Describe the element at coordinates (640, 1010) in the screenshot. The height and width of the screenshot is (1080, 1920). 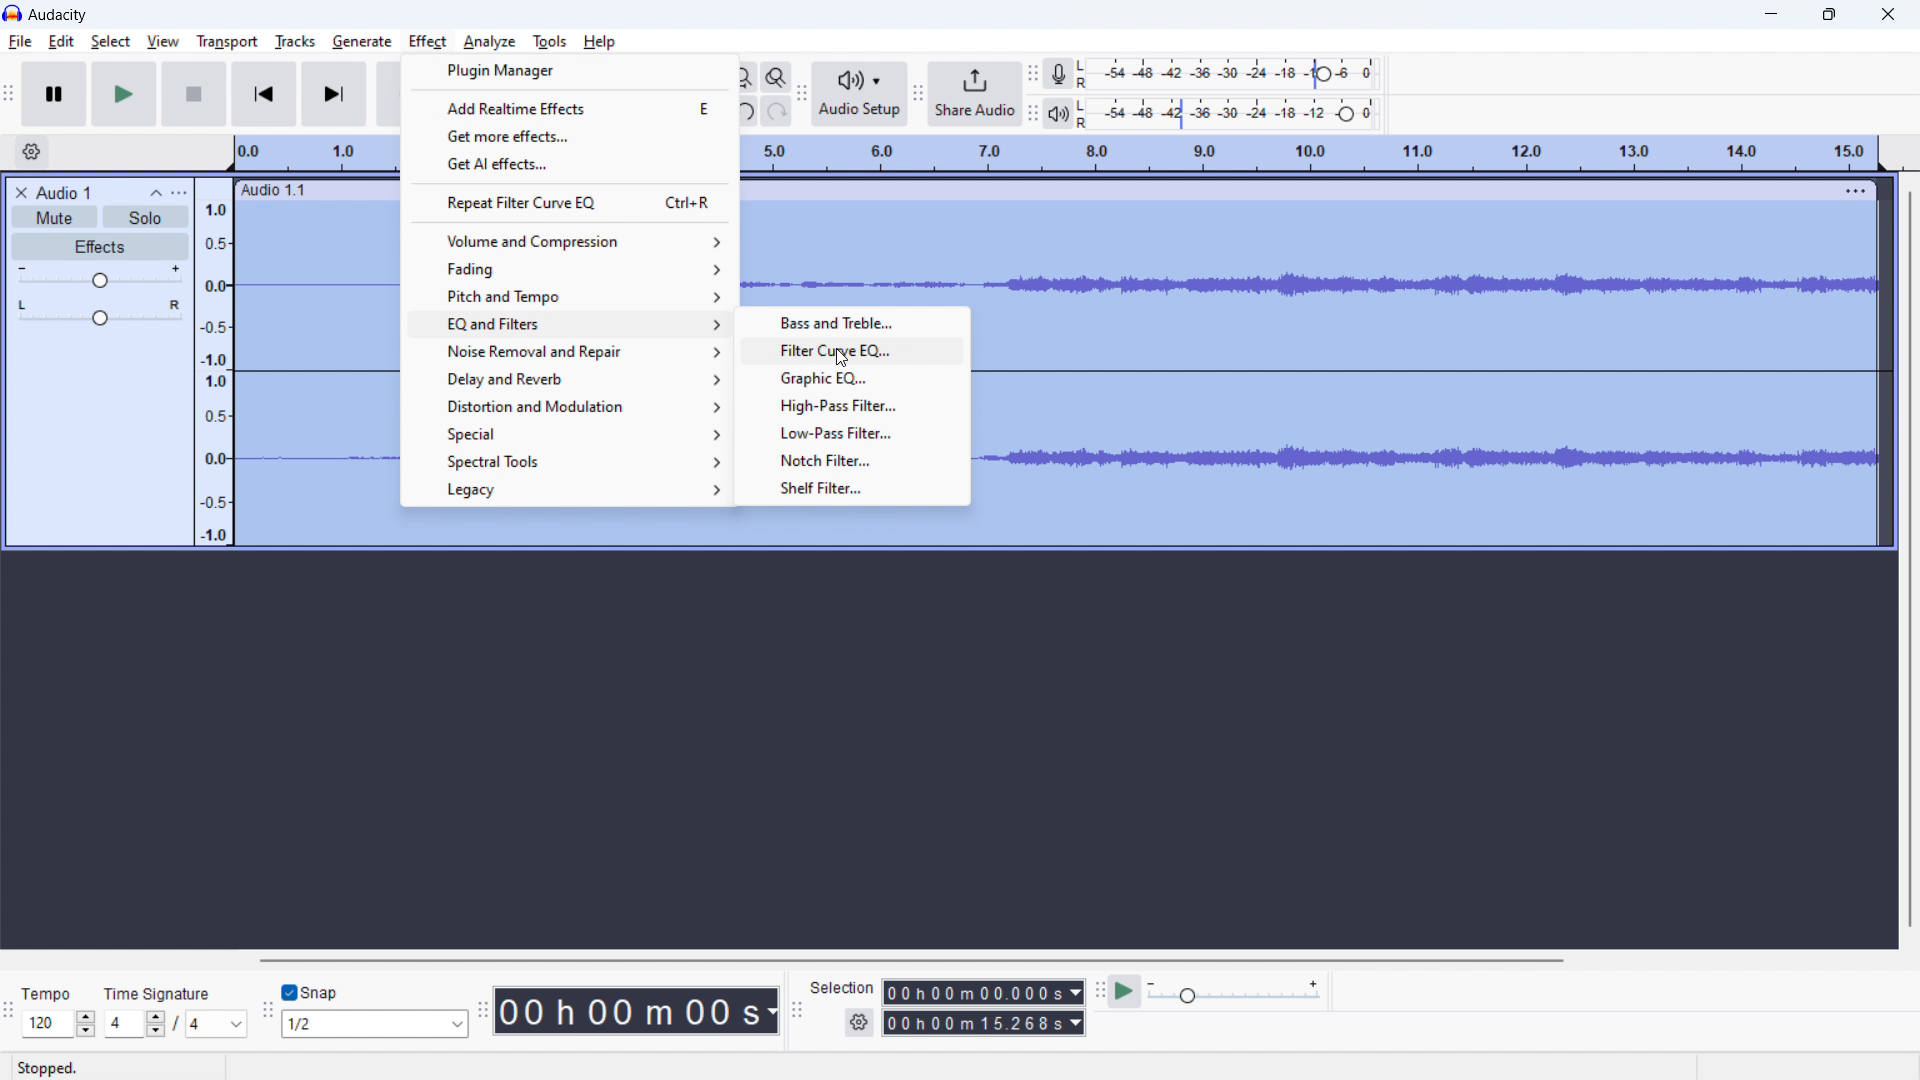
I see `00h 00 m 00 s 9timestamp)` at that location.